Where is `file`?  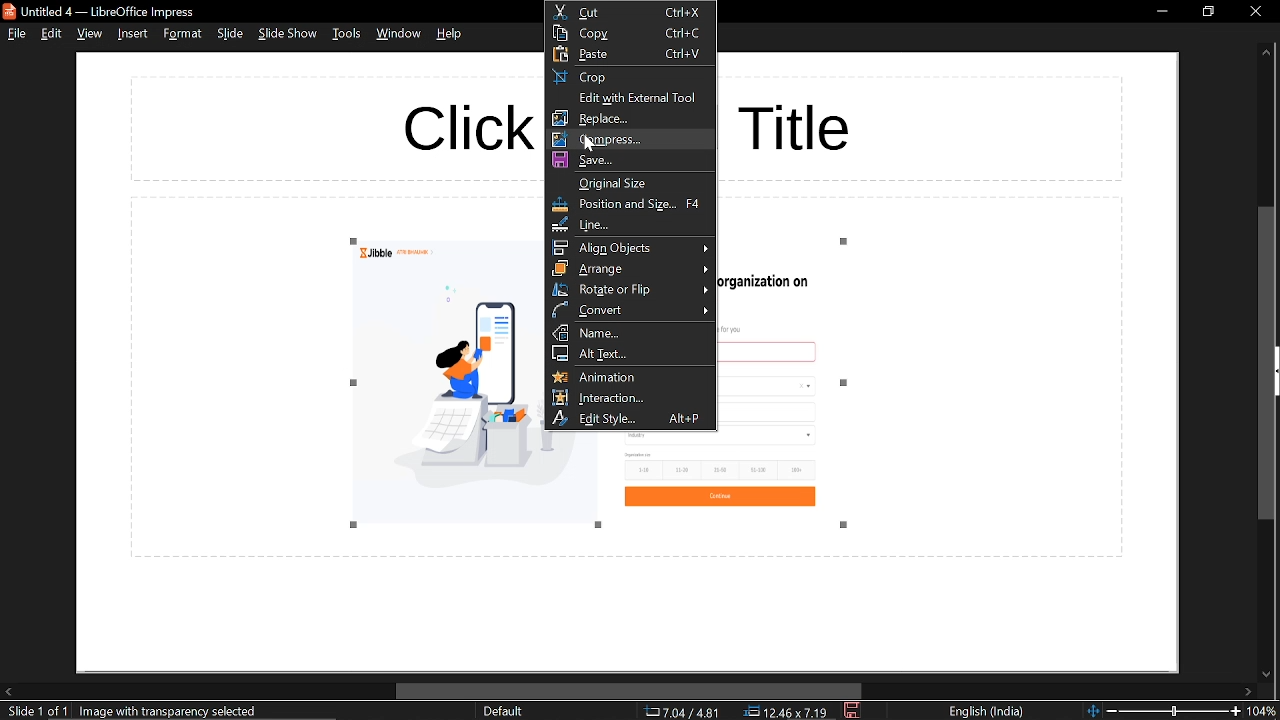
file is located at coordinates (16, 35).